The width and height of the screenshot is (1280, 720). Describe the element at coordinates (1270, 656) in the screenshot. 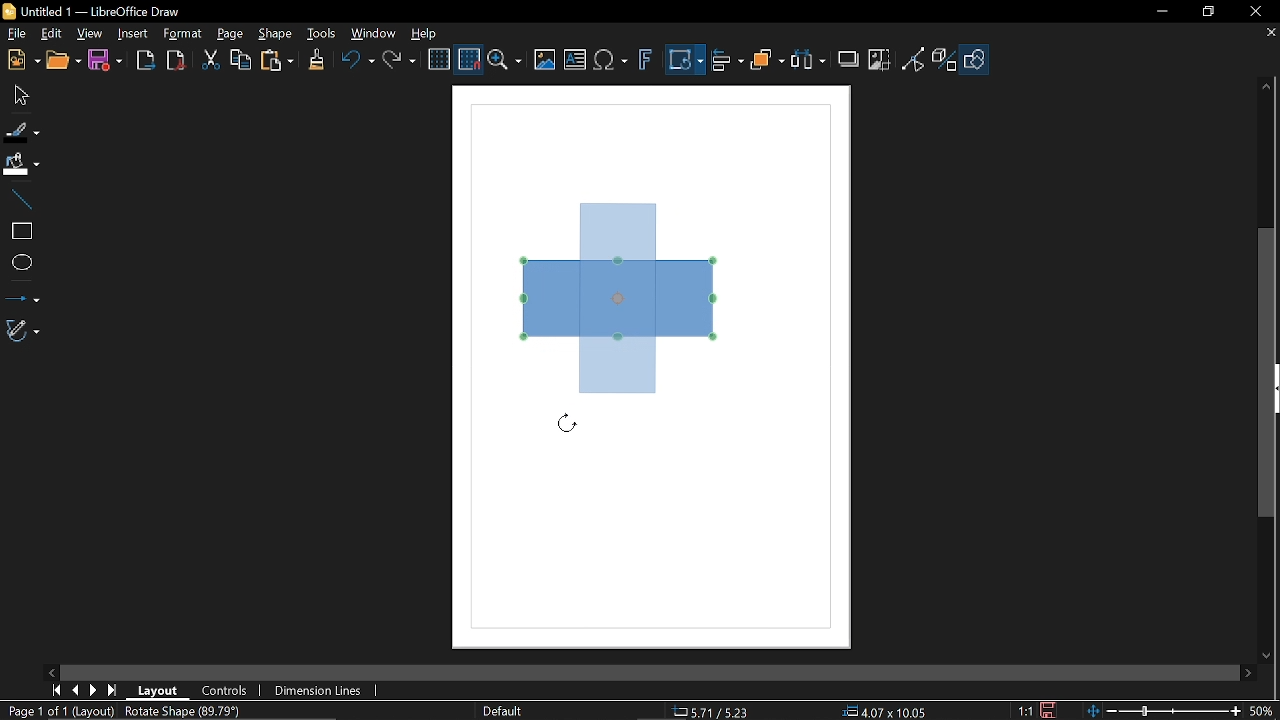

I see `Move down` at that location.